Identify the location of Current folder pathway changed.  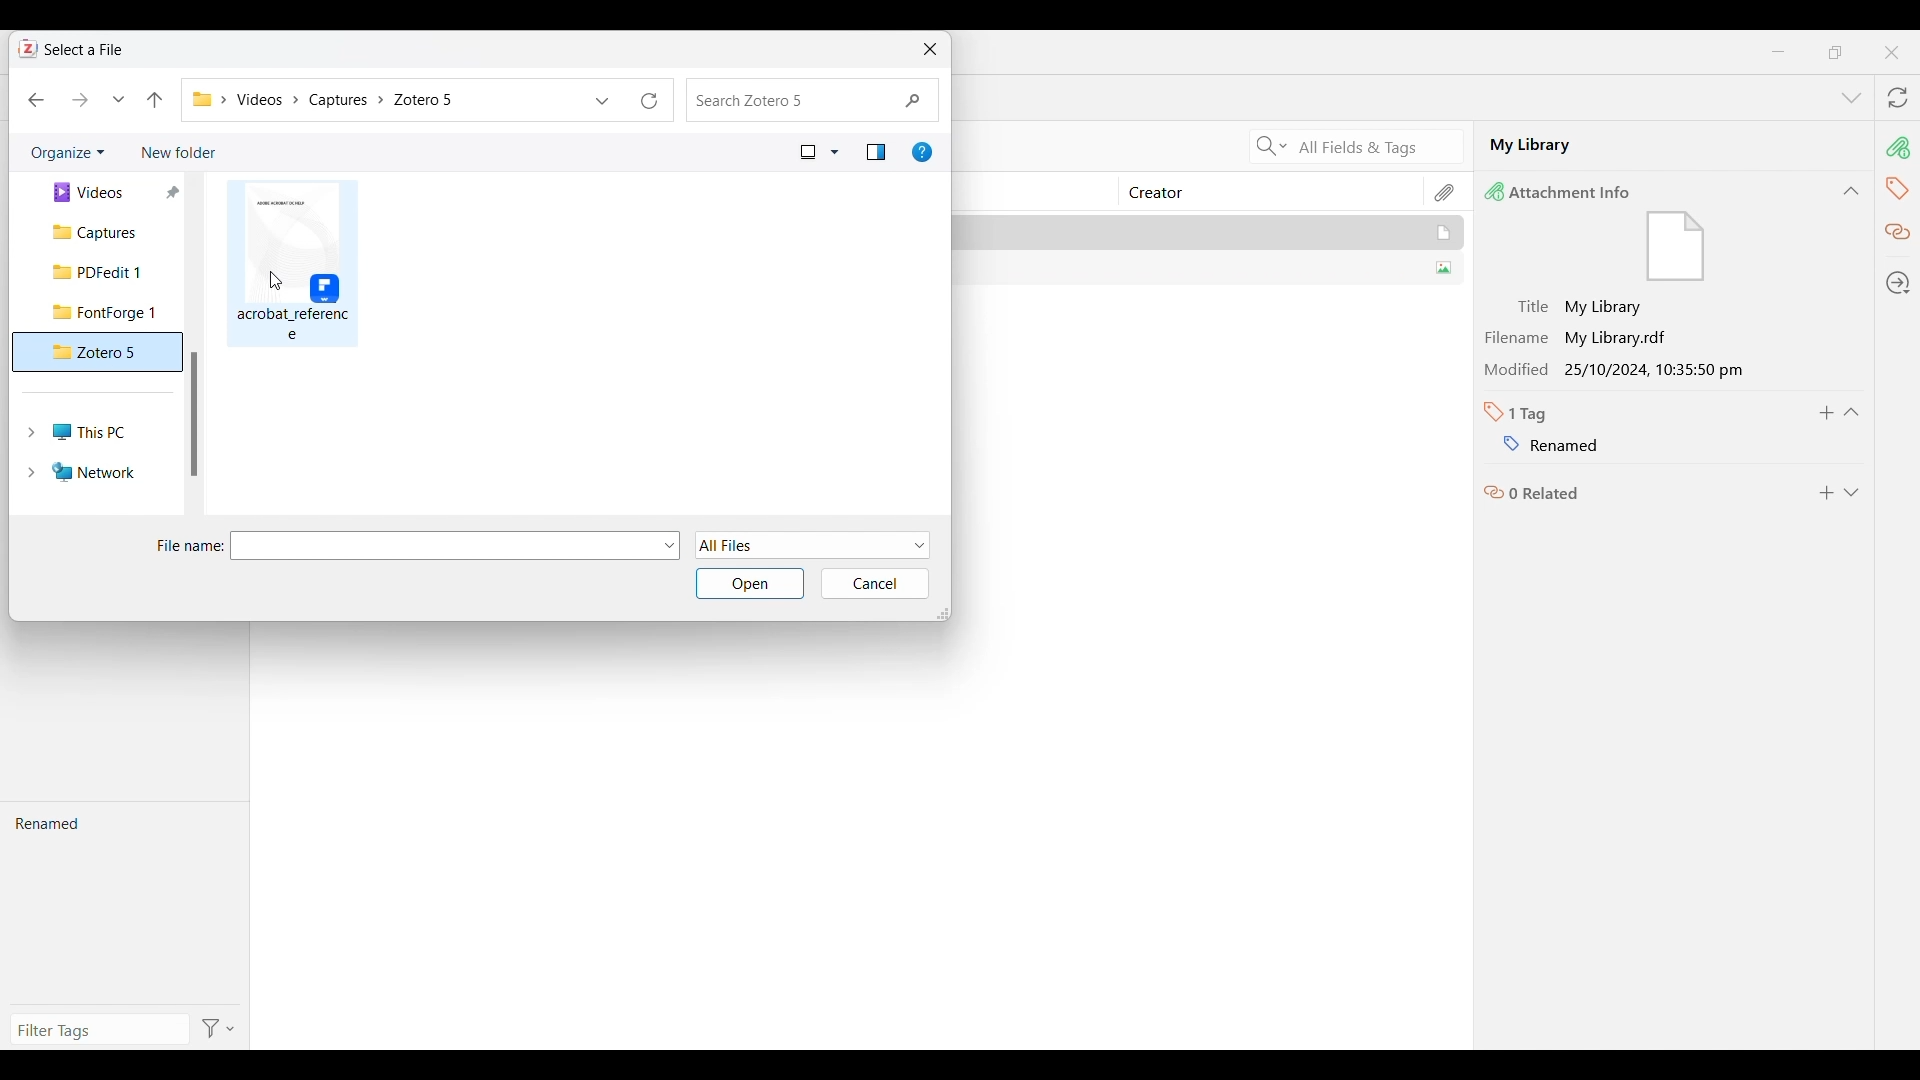
(383, 100).